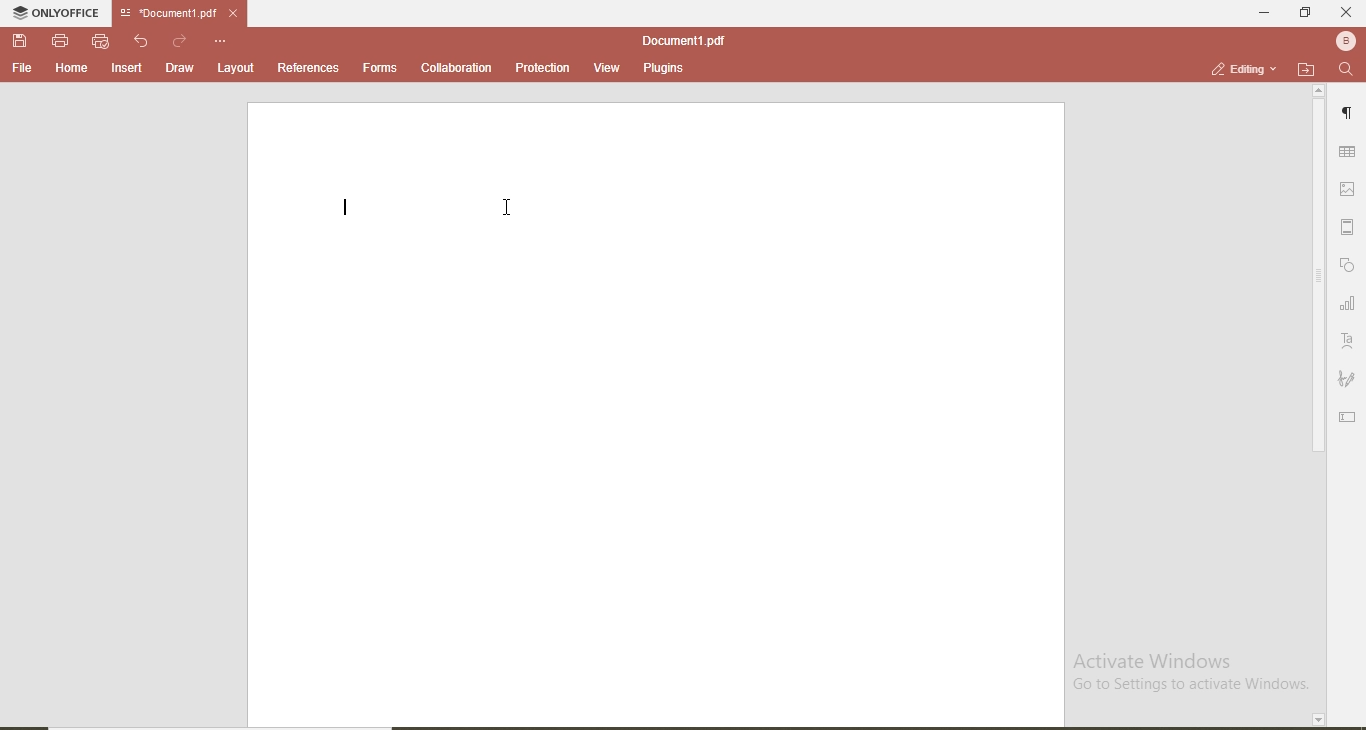 The width and height of the screenshot is (1366, 730). Describe the element at coordinates (1343, 70) in the screenshot. I see `search` at that location.